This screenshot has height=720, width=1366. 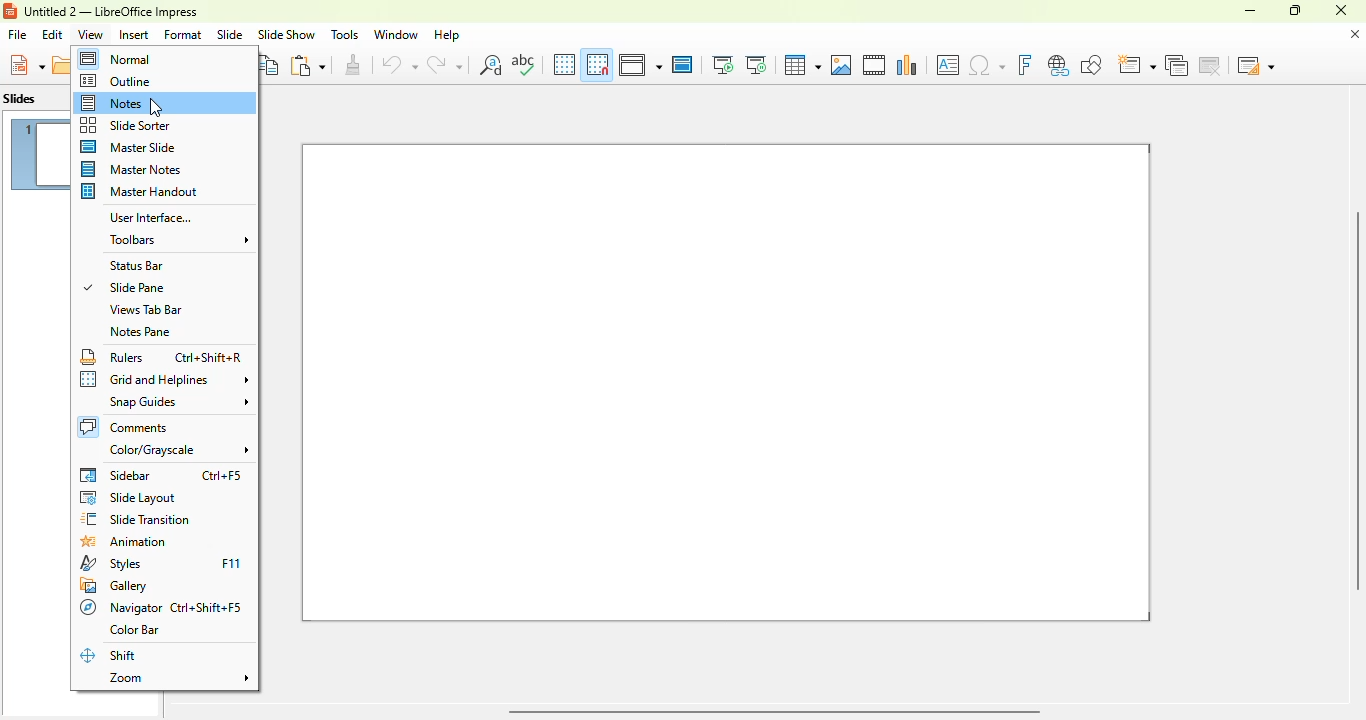 I want to click on paste, so click(x=309, y=64).